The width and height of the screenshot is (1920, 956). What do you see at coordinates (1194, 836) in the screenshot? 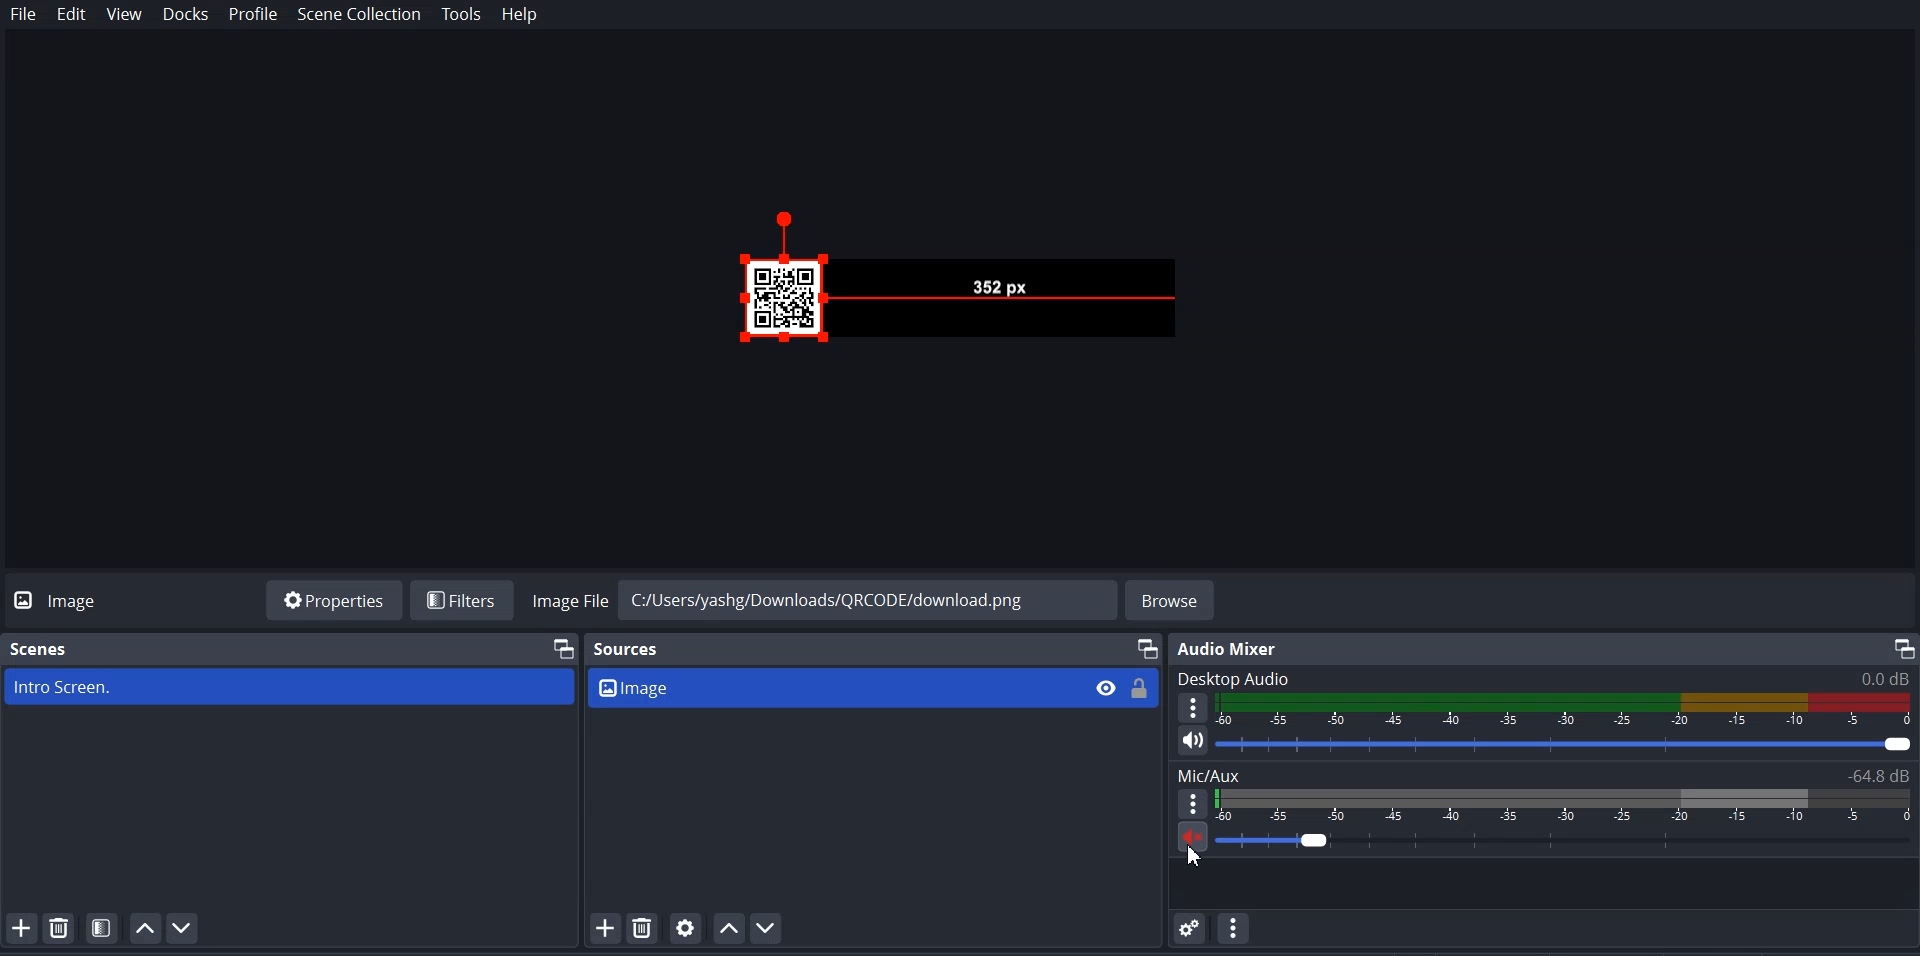
I see `Mute` at bounding box center [1194, 836].